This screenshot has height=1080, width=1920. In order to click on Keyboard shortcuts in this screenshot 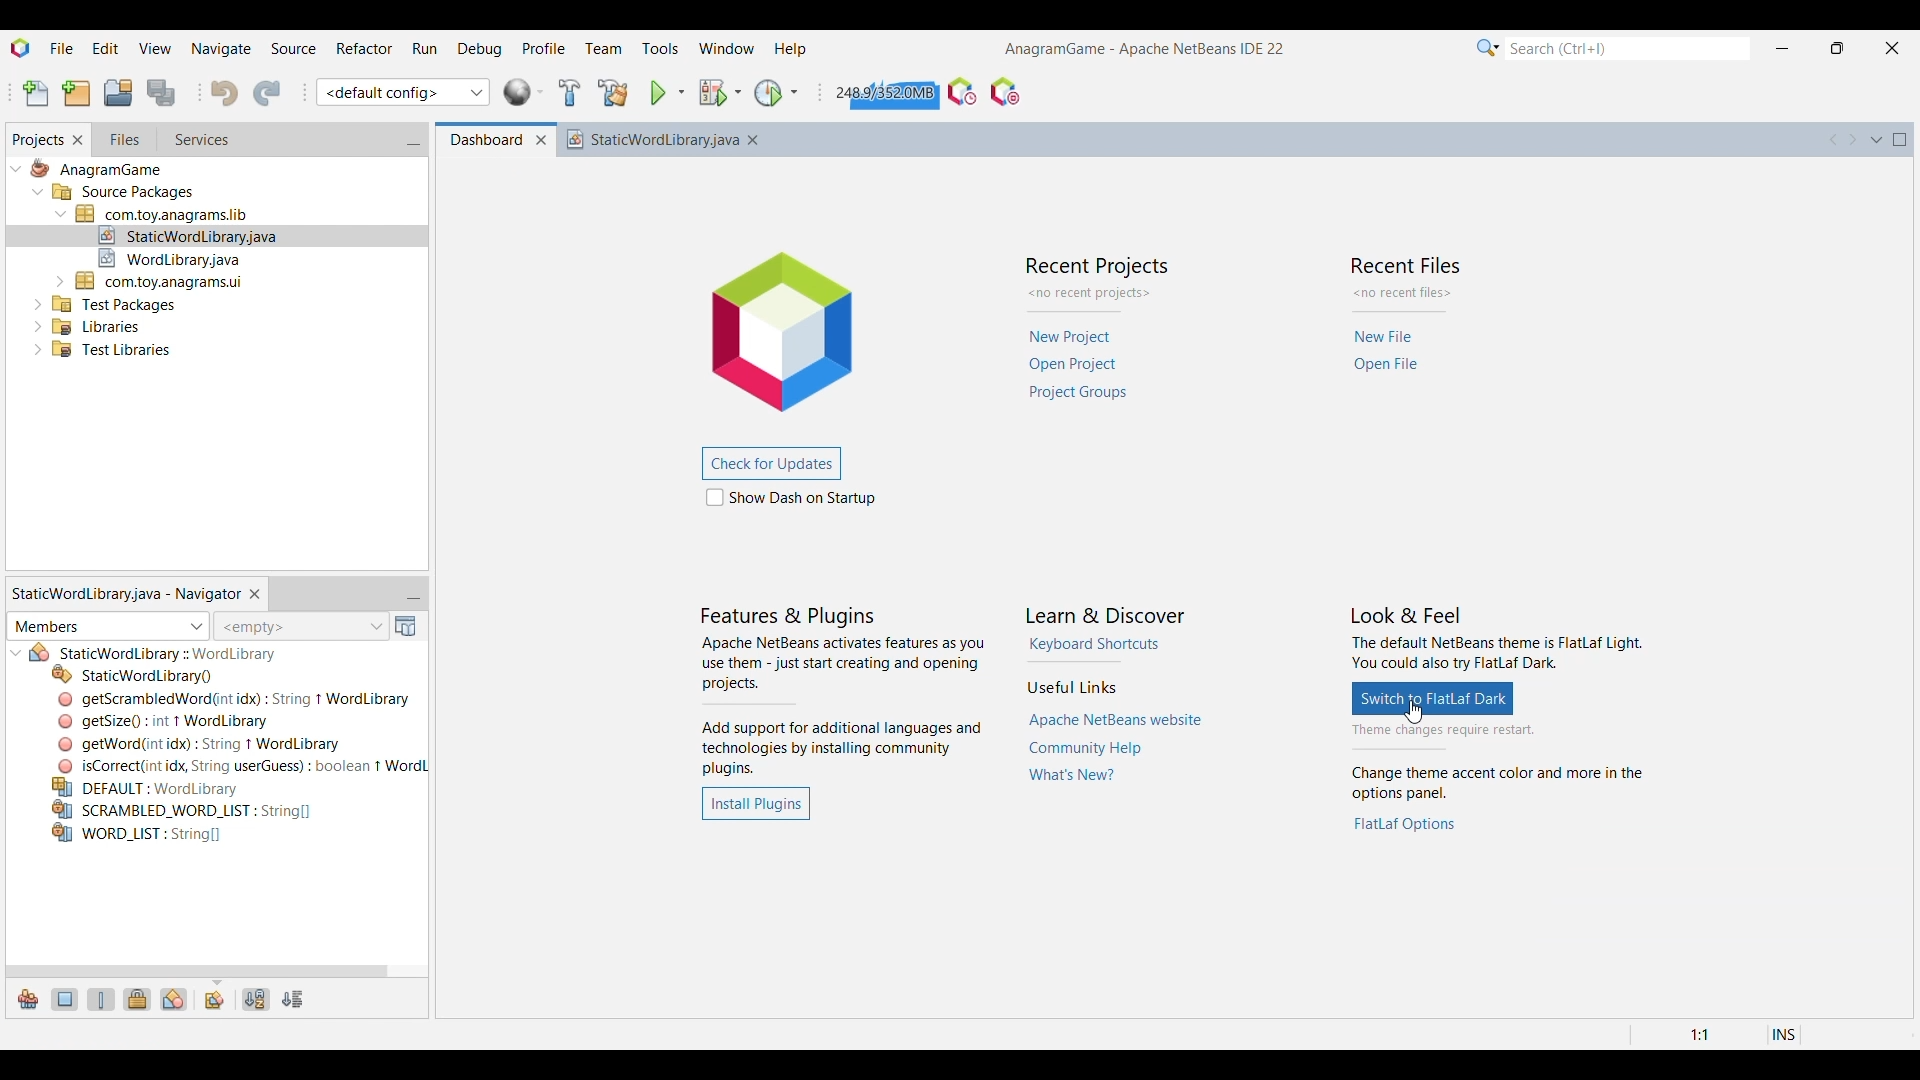, I will do `click(1095, 644)`.